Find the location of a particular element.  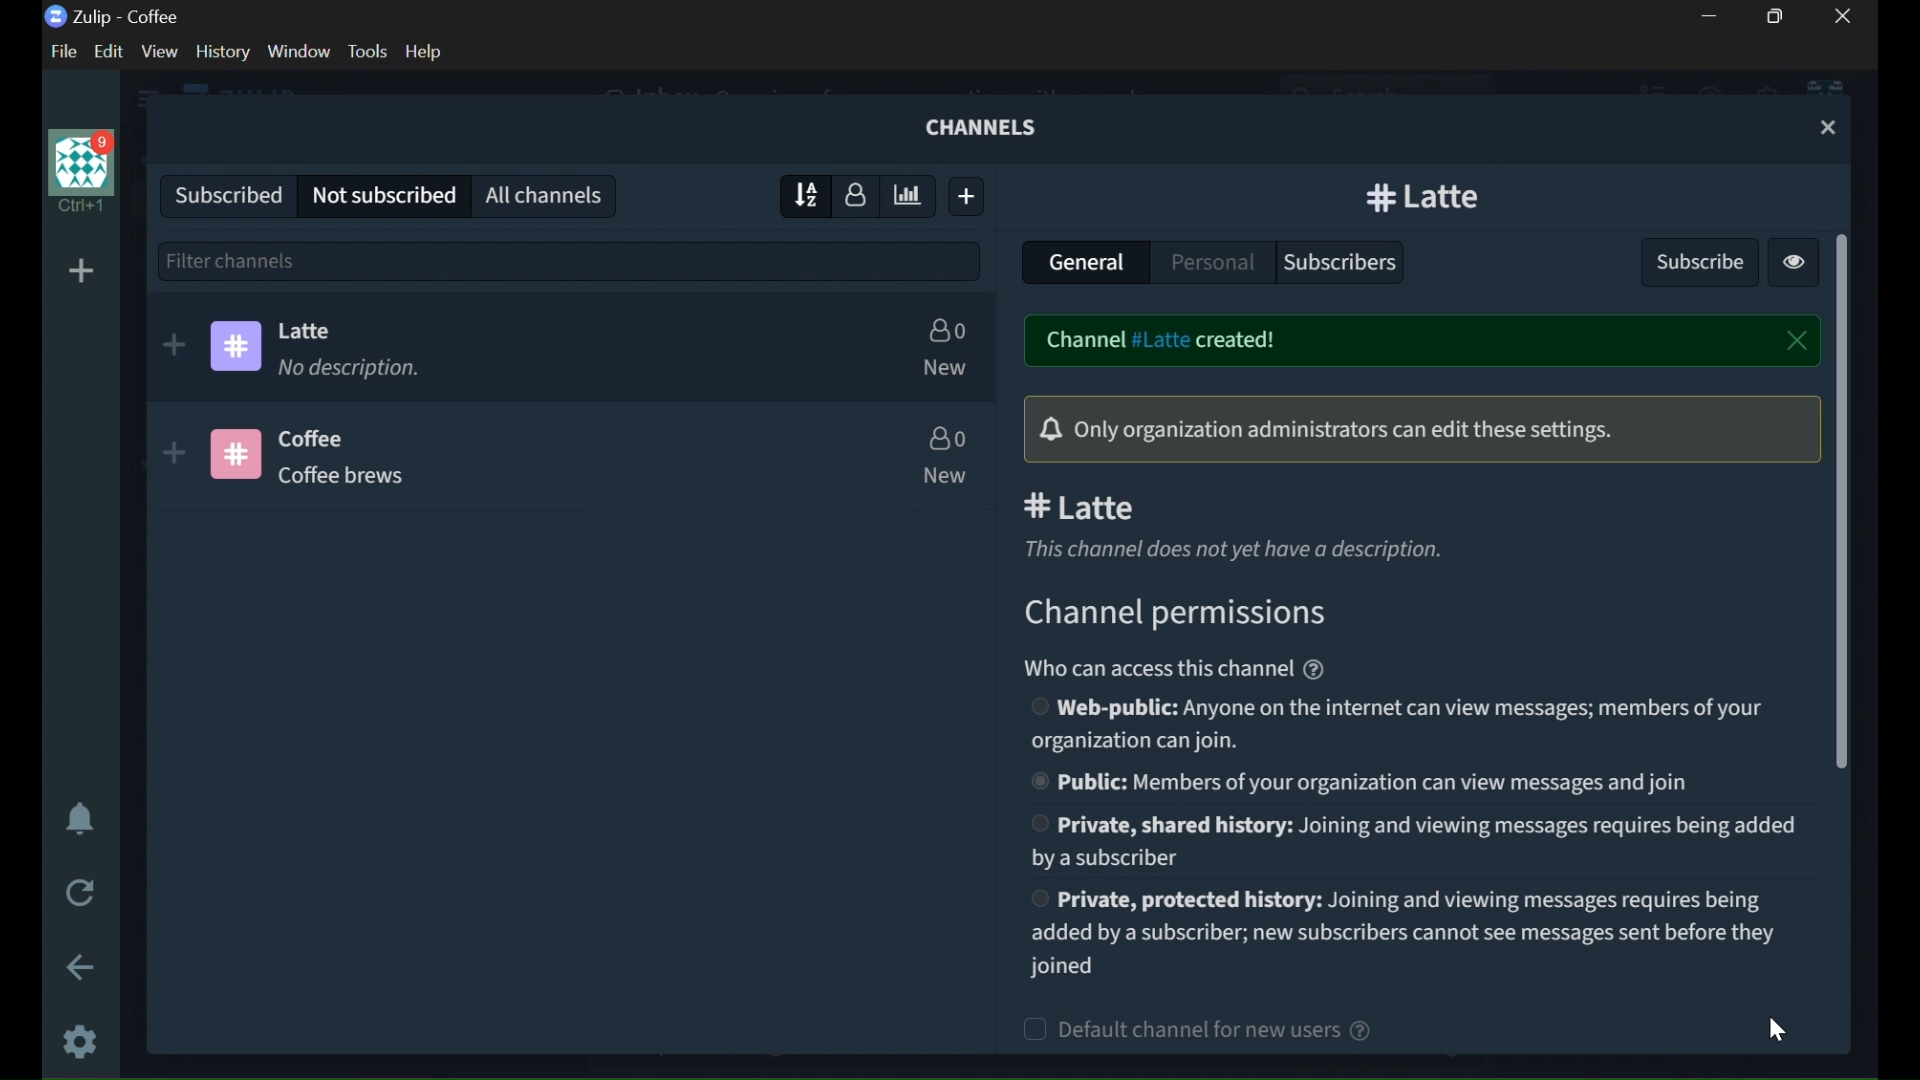

EDIT is located at coordinates (113, 52).